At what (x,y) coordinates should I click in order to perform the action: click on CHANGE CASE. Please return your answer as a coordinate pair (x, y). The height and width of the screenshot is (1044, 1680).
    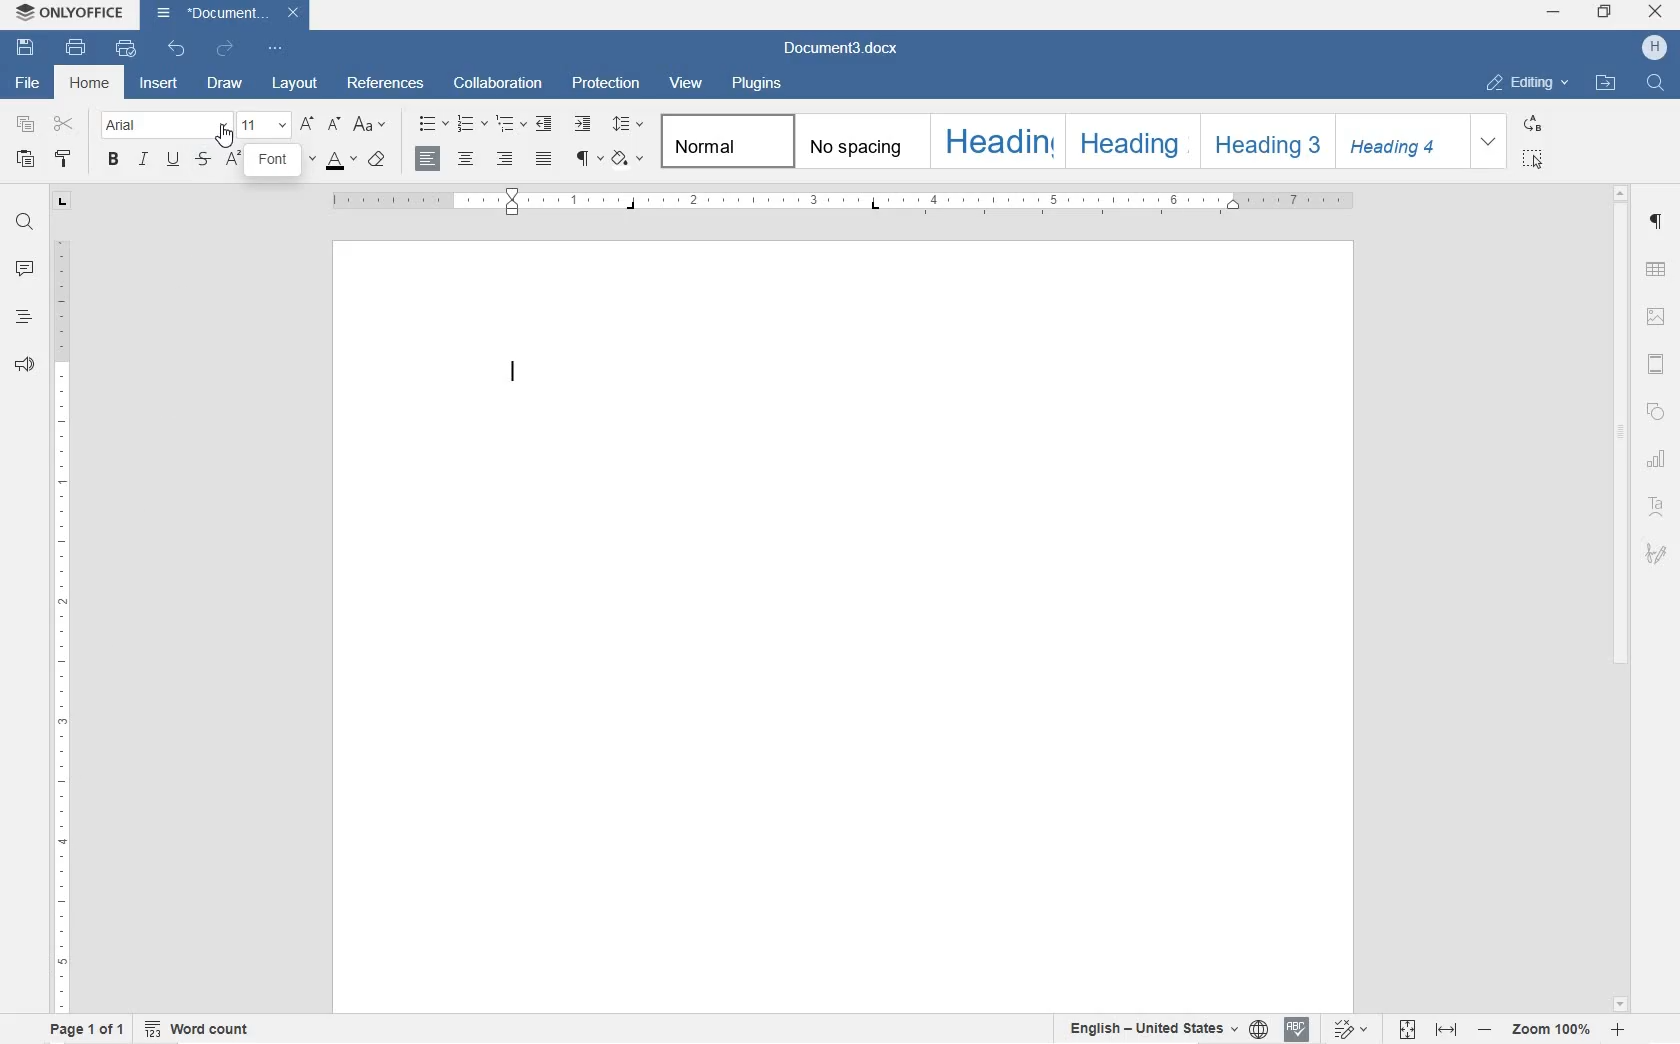
    Looking at the image, I should click on (374, 125).